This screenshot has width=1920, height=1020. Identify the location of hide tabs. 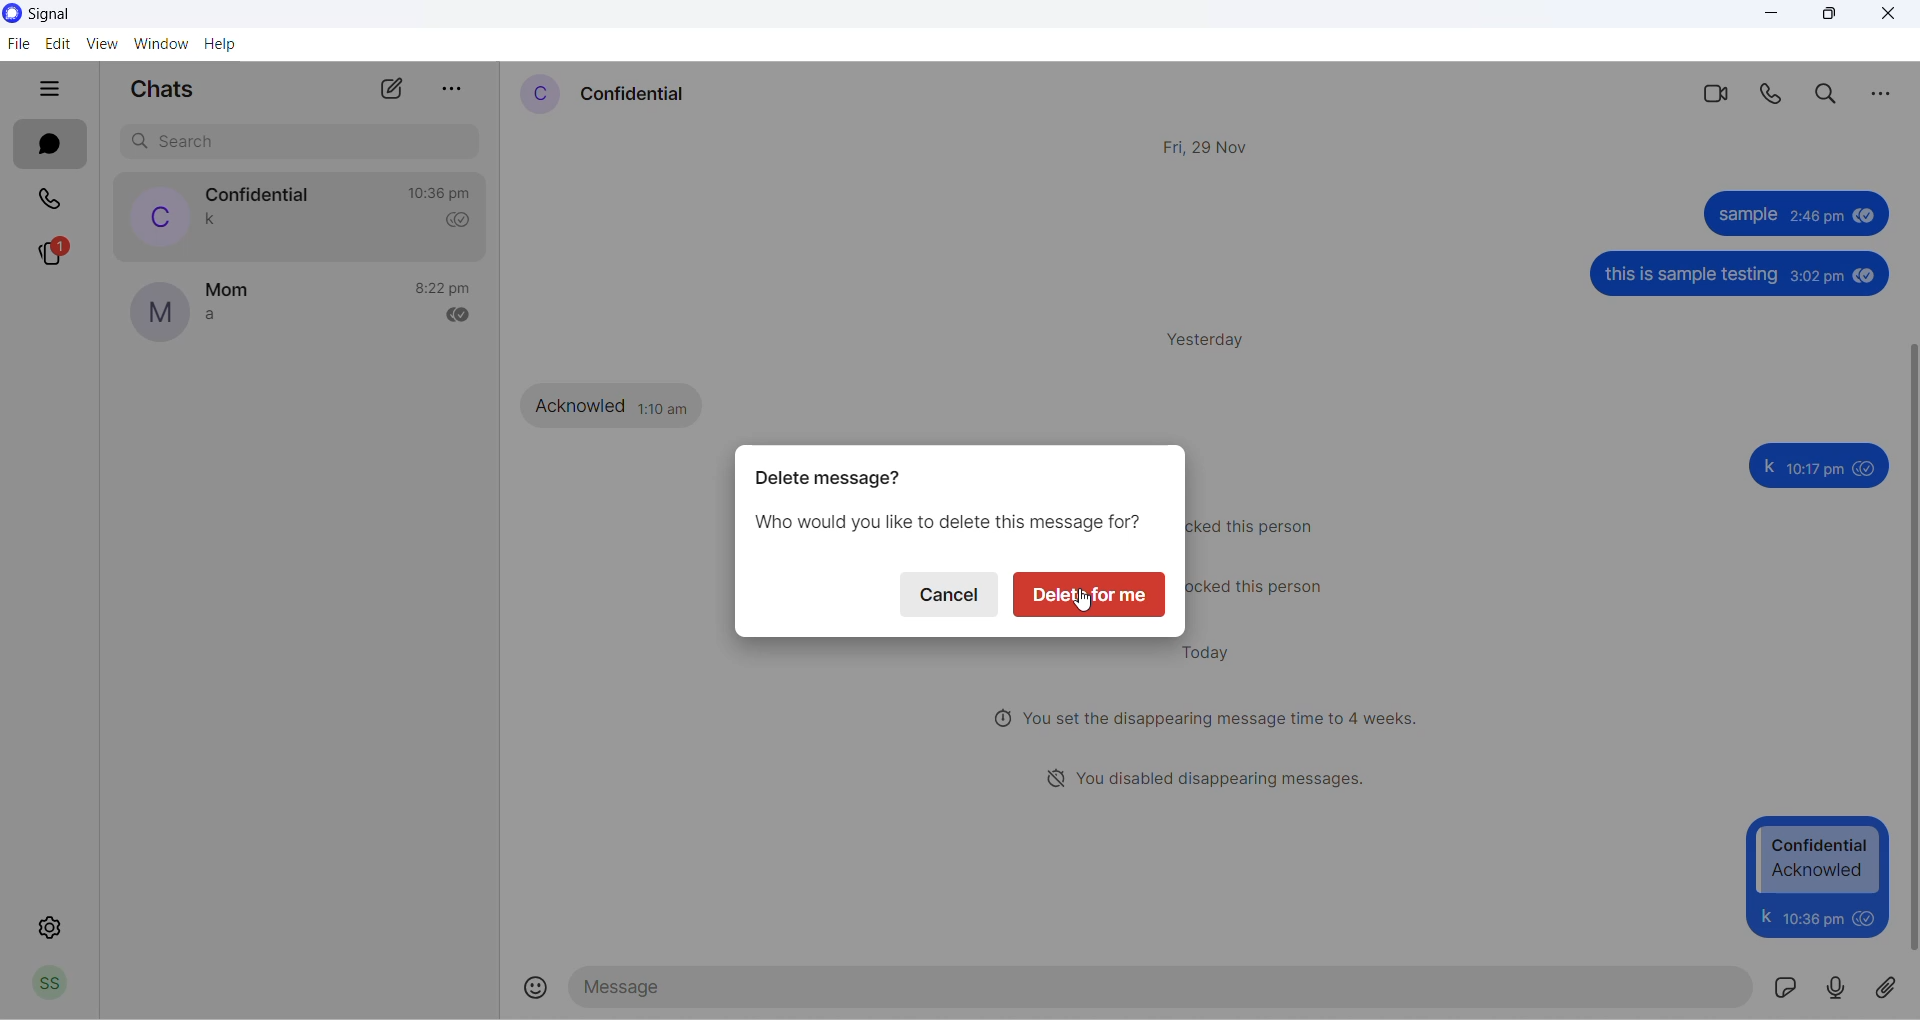
(57, 90).